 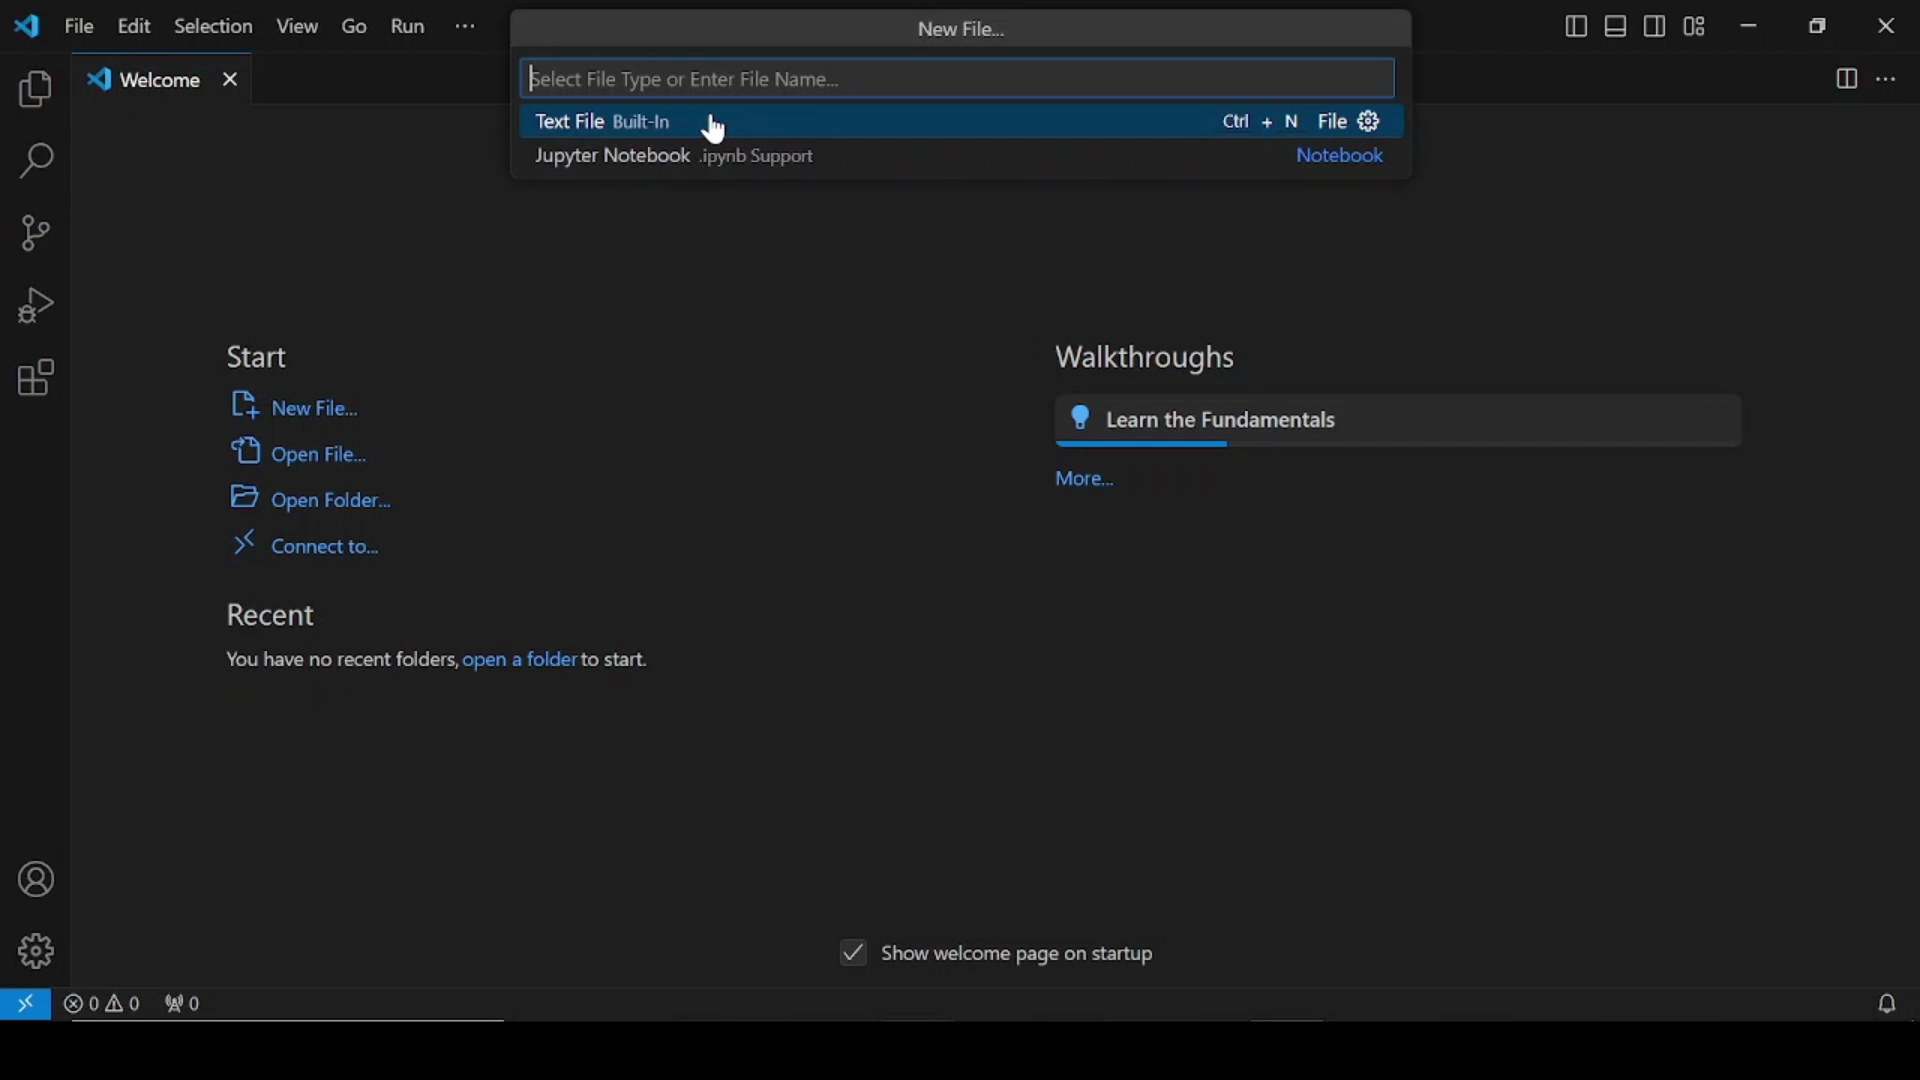 What do you see at coordinates (25, 26) in the screenshot?
I see `vscode` at bounding box center [25, 26].